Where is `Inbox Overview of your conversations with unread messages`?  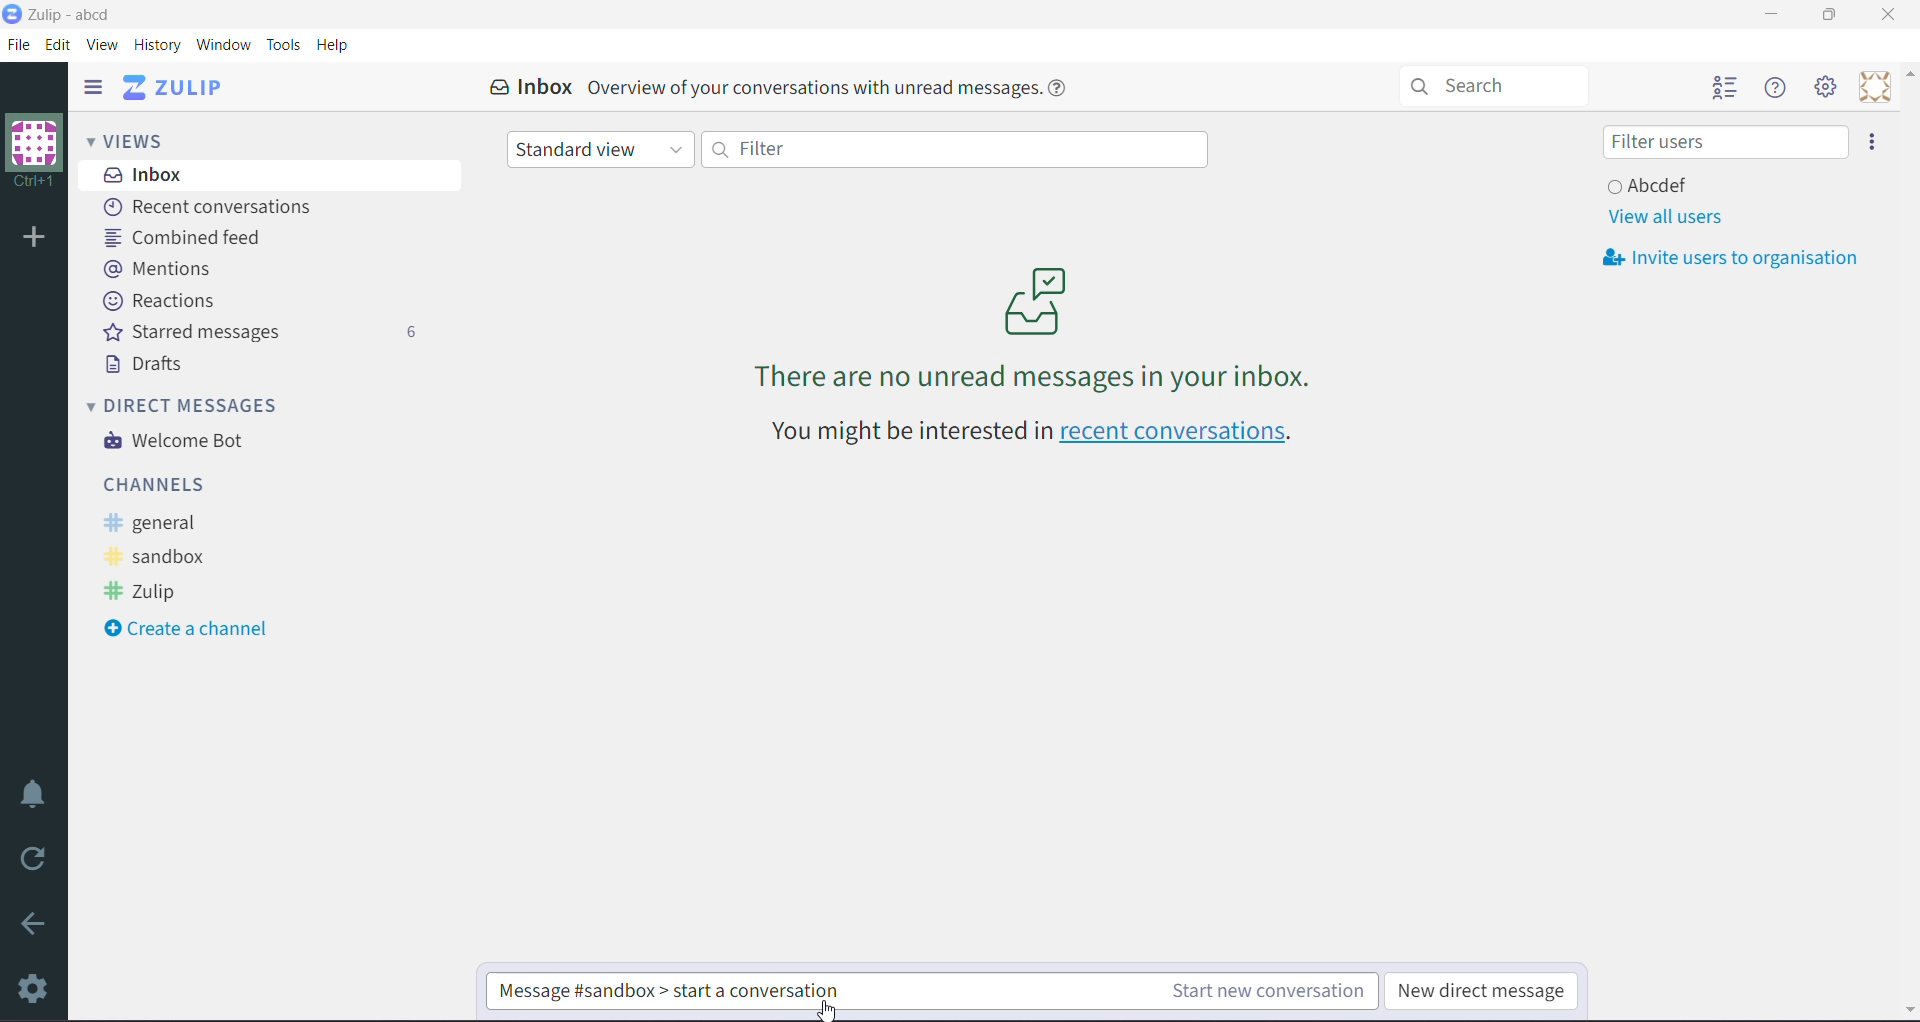 Inbox Overview of your conversations with unread messages is located at coordinates (785, 87).